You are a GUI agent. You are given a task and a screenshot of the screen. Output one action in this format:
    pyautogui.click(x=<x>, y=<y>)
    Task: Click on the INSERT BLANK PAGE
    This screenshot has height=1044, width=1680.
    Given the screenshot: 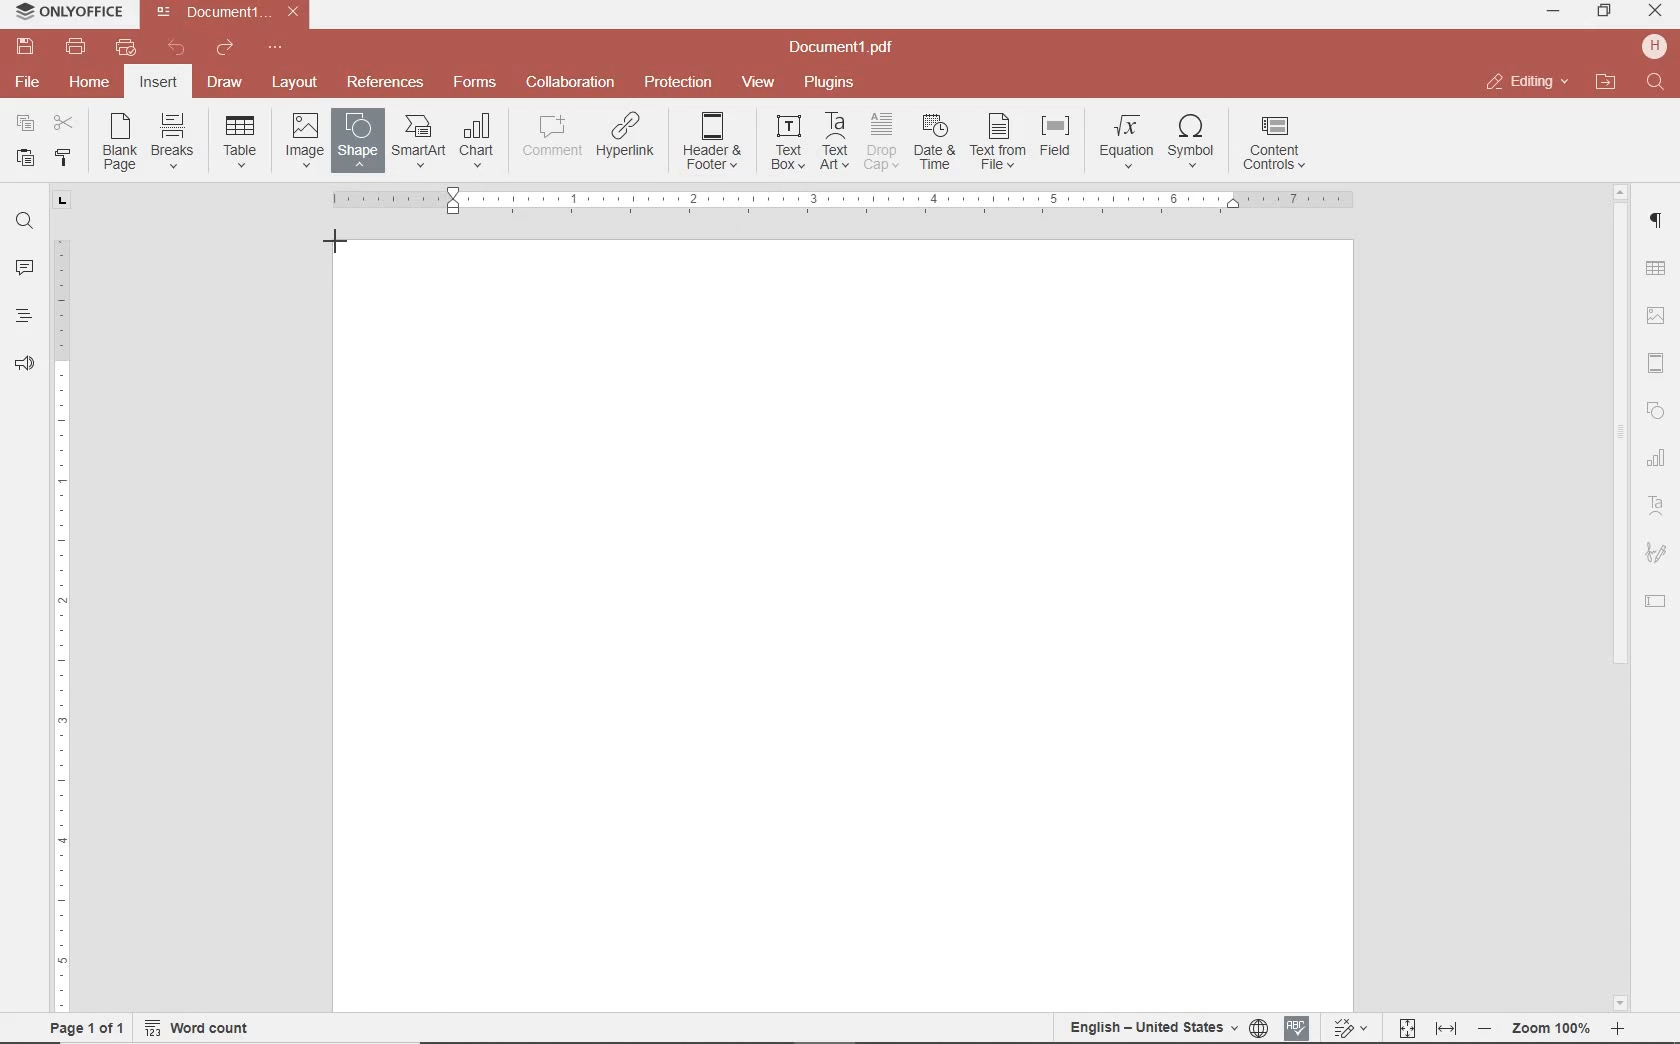 What is the action you would take?
    pyautogui.click(x=119, y=141)
    